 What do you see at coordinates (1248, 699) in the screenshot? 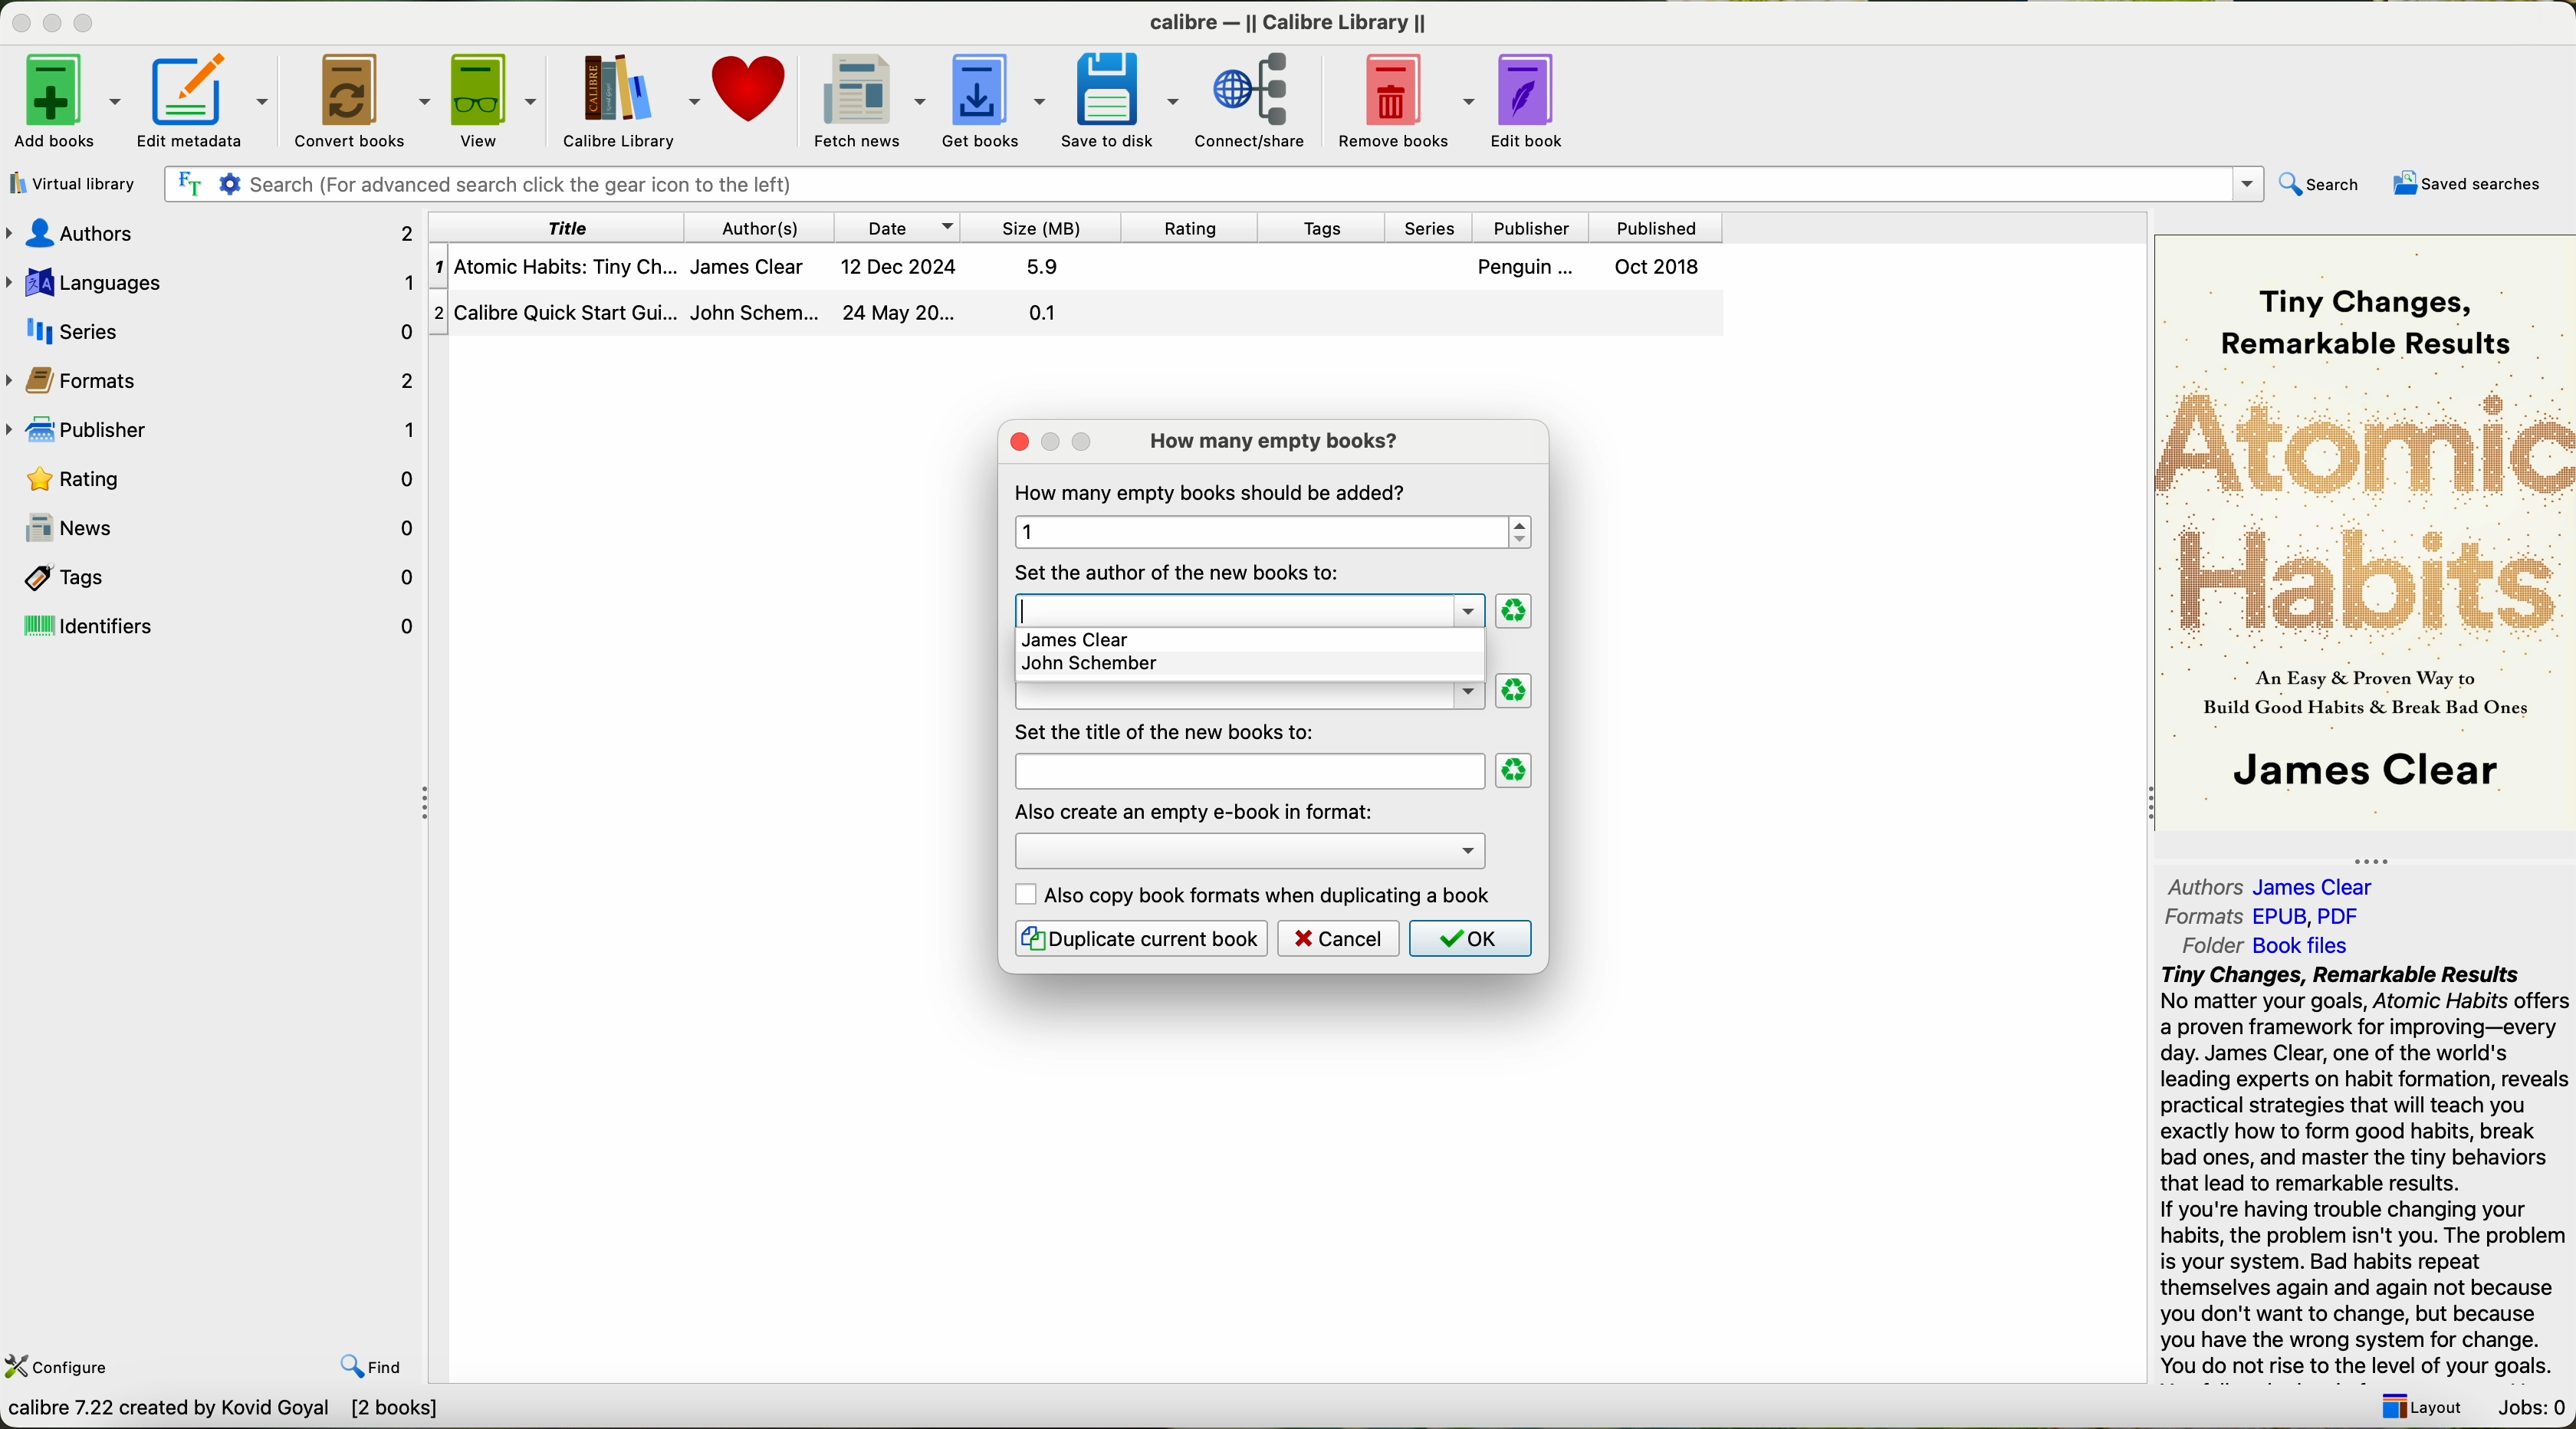
I see `series option` at bounding box center [1248, 699].